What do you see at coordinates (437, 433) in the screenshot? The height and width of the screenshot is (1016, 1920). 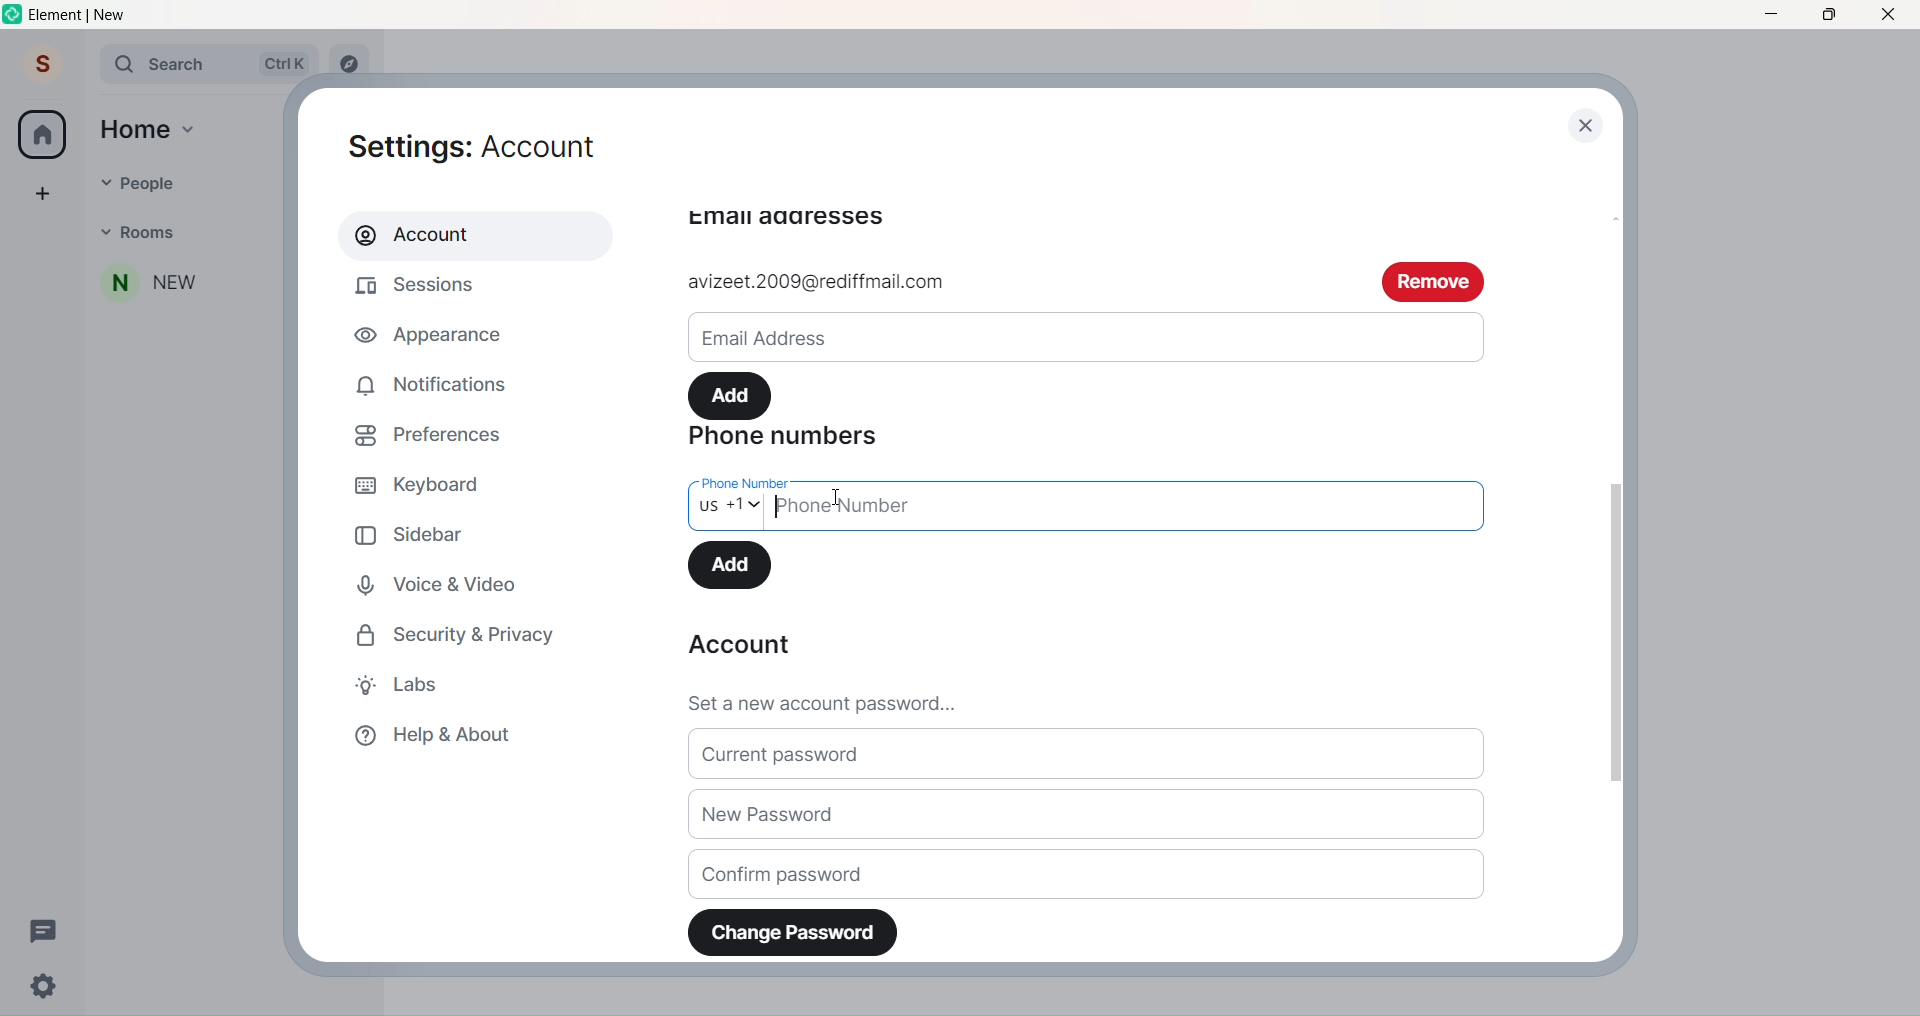 I see `Preferences` at bounding box center [437, 433].